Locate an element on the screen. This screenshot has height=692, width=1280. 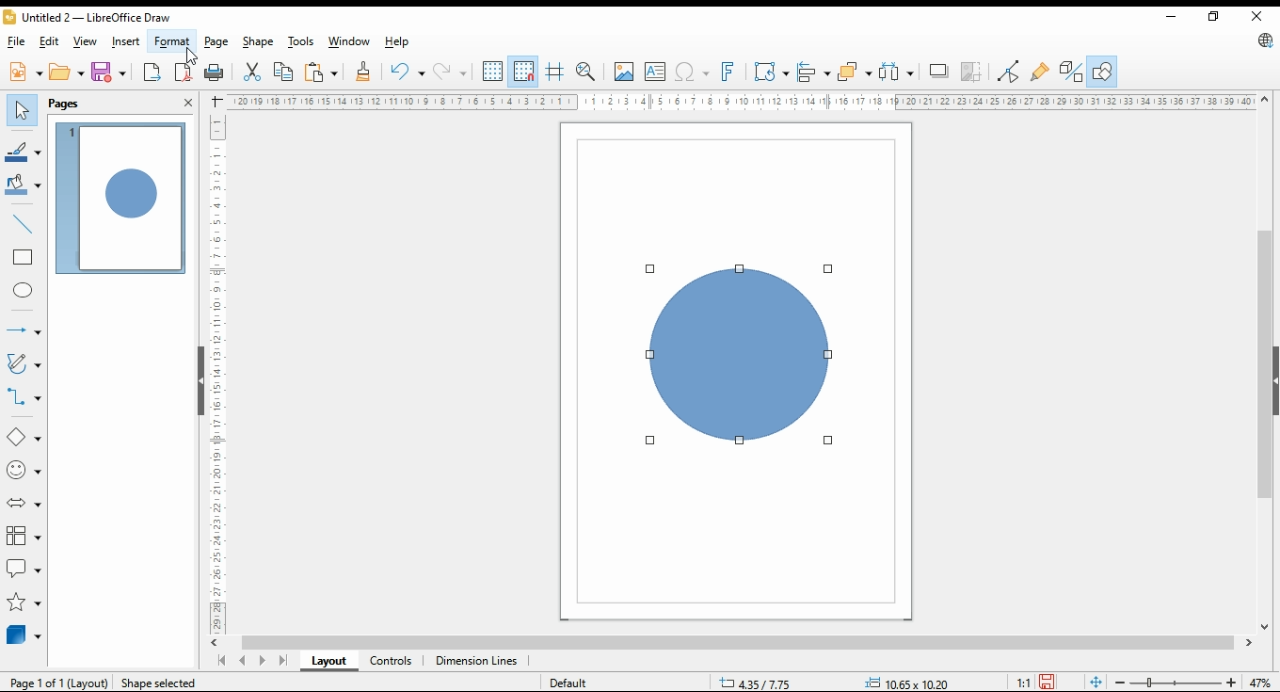
mouse pointer is located at coordinates (191, 50).